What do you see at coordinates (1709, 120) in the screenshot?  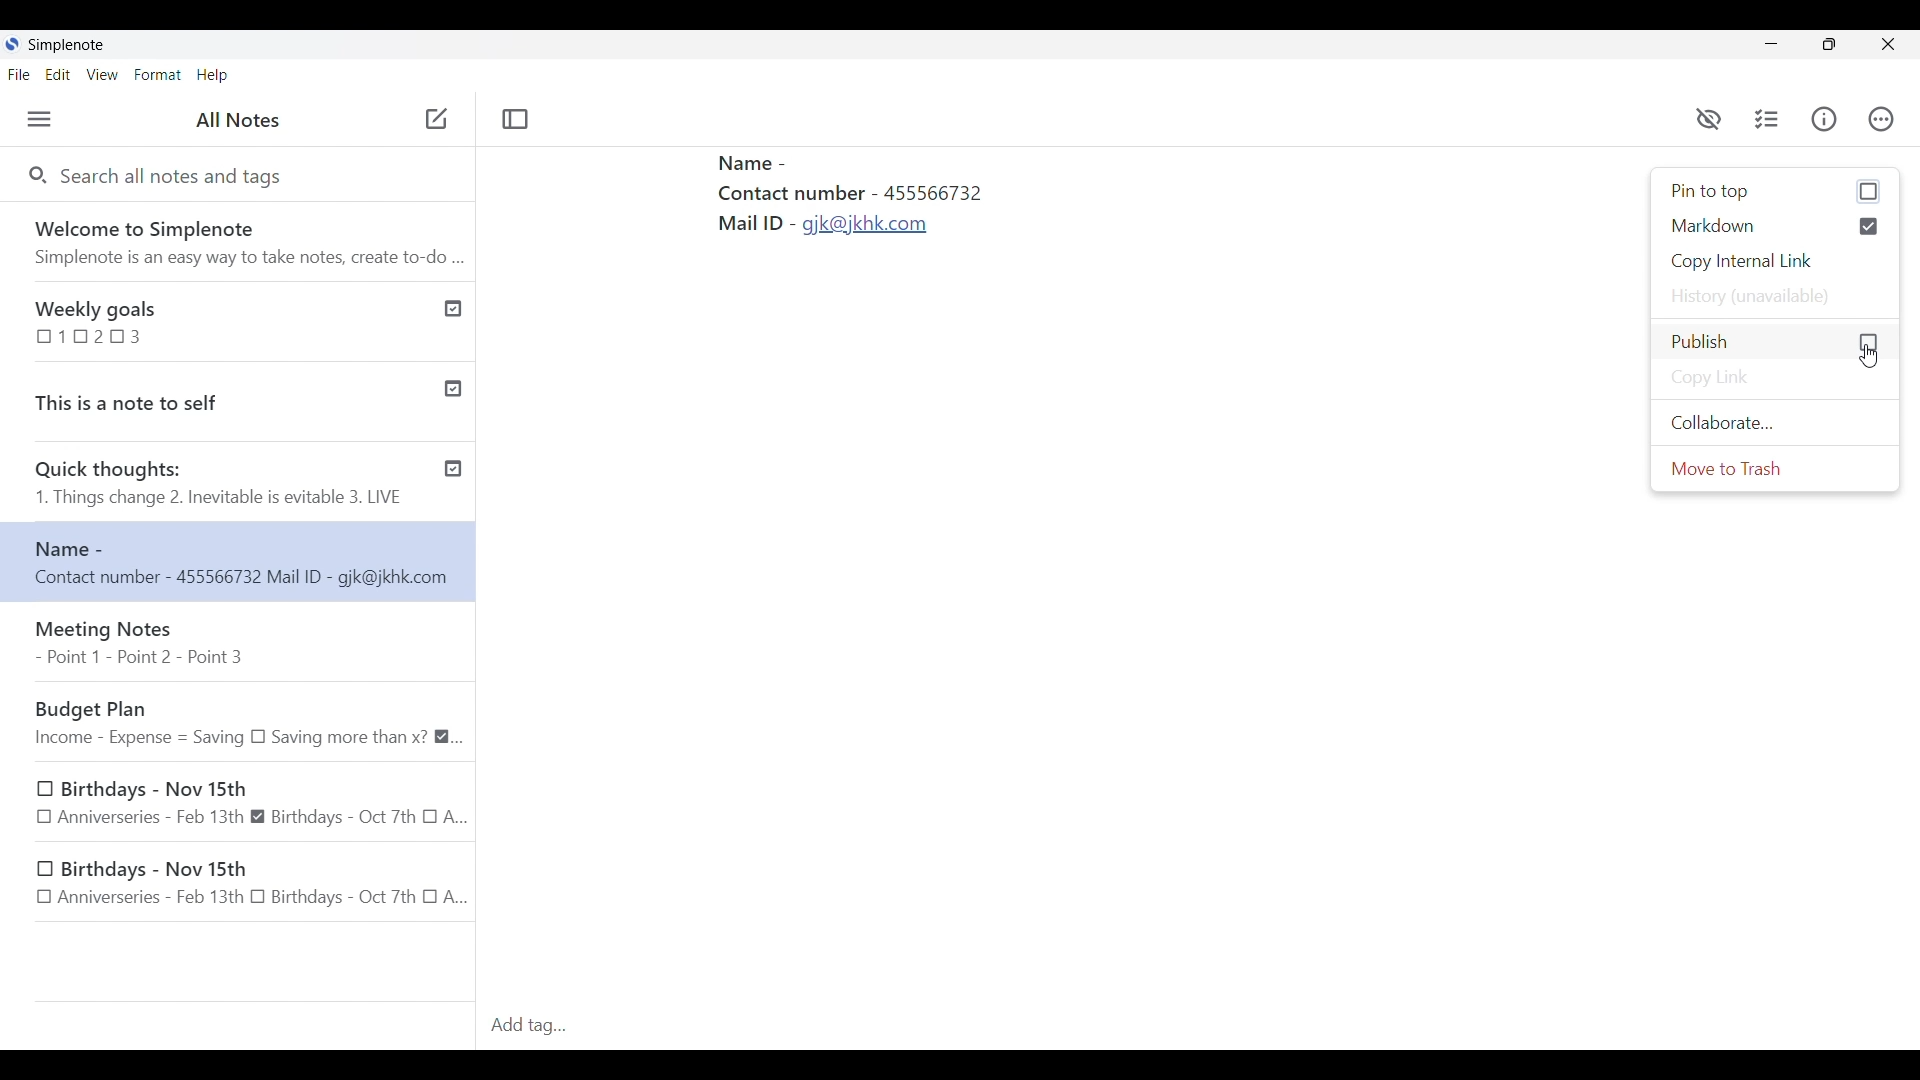 I see `preview` at bounding box center [1709, 120].